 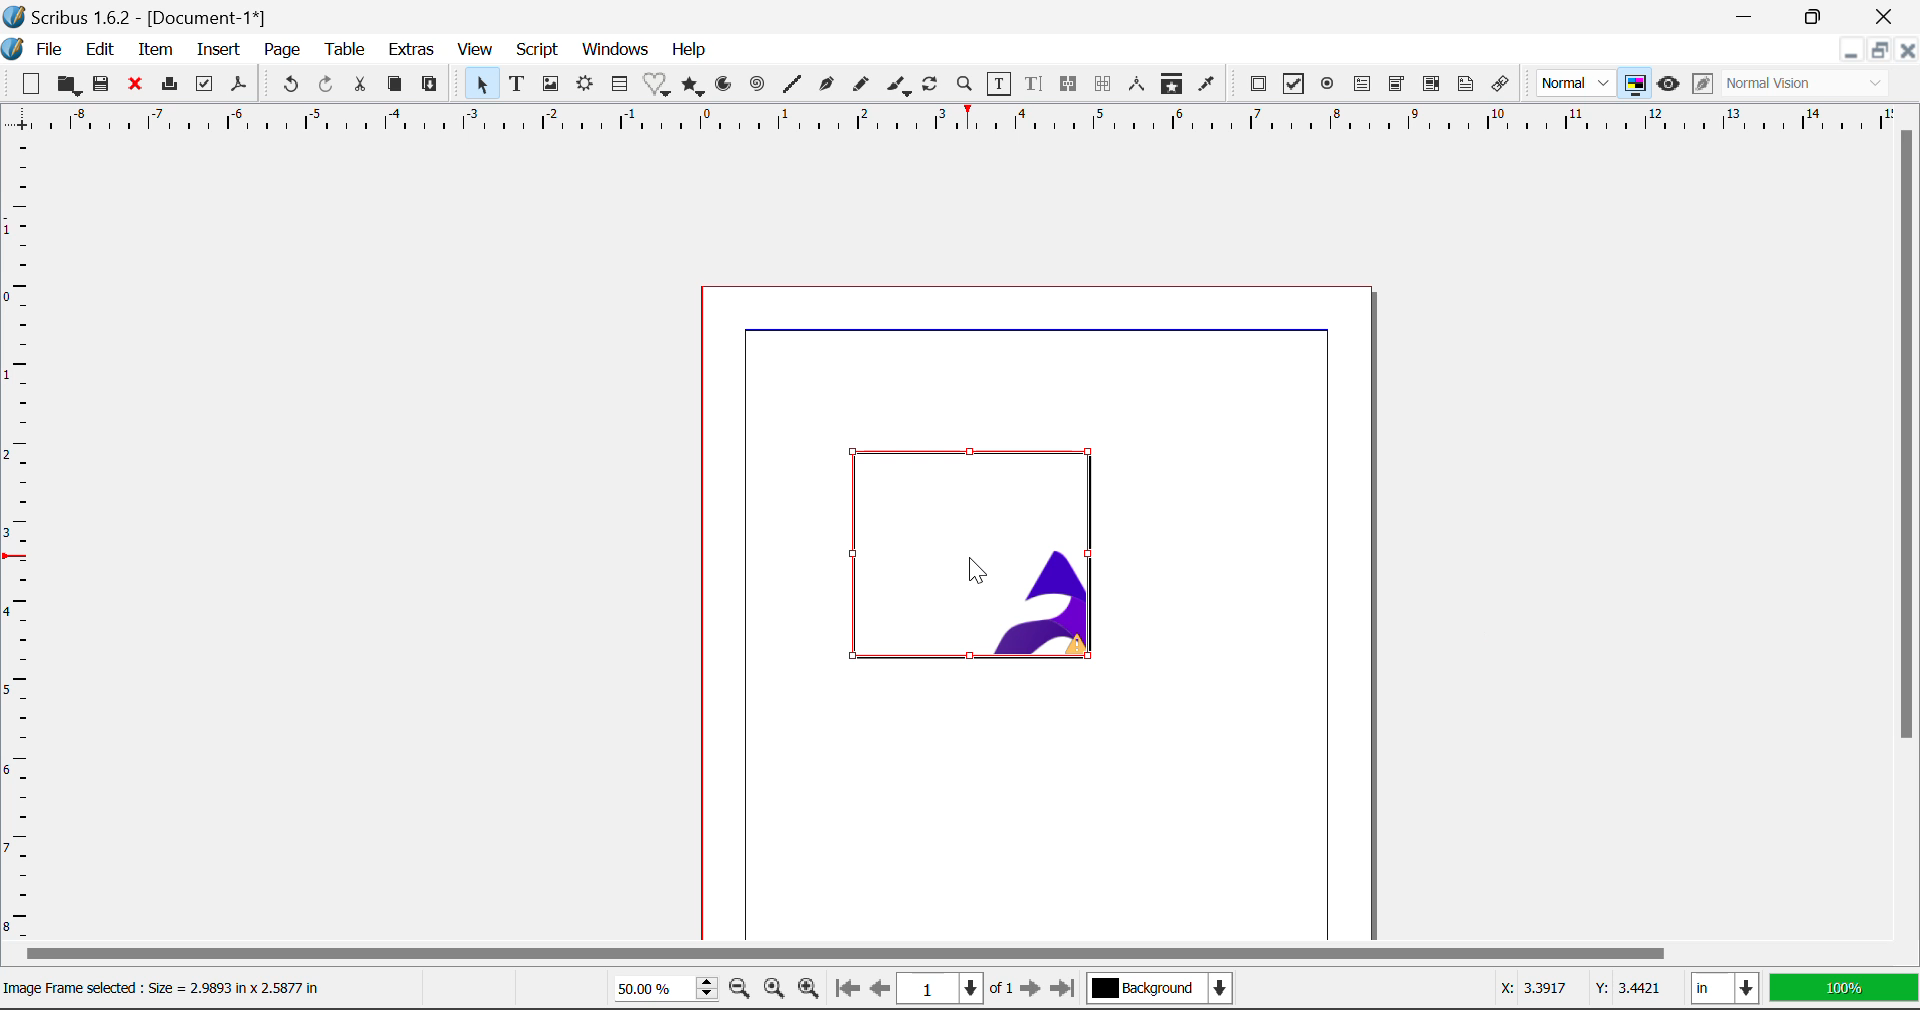 What do you see at coordinates (134, 85) in the screenshot?
I see `Close` at bounding box center [134, 85].